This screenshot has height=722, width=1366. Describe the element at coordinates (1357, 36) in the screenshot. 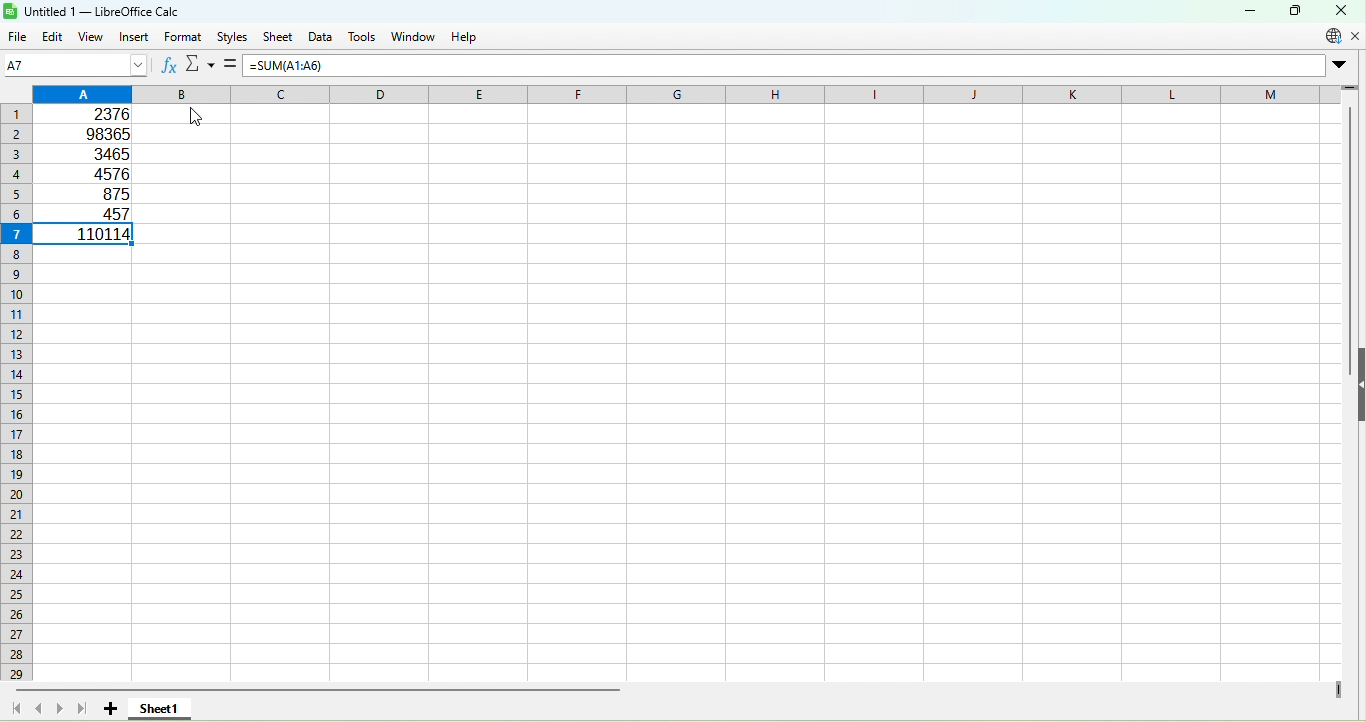

I see `Close document` at that location.